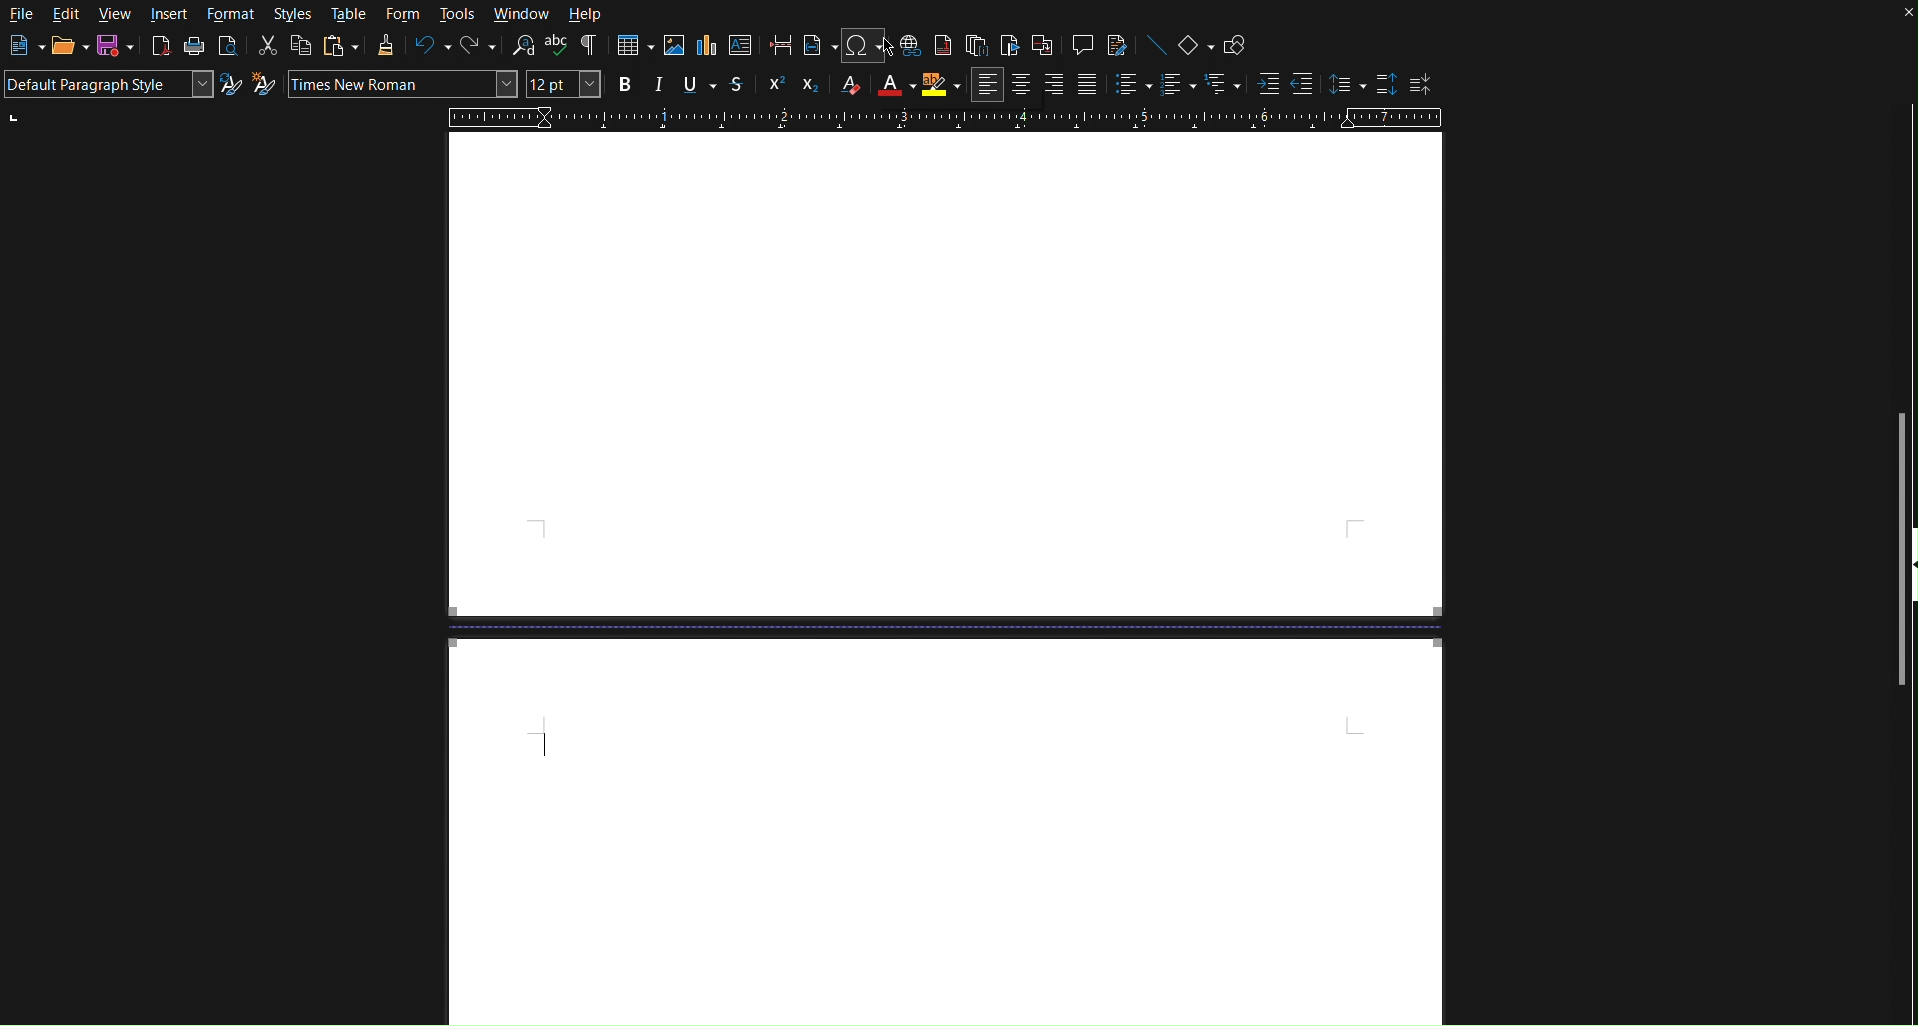  What do you see at coordinates (228, 49) in the screenshot?
I see `Toggle print preview` at bounding box center [228, 49].